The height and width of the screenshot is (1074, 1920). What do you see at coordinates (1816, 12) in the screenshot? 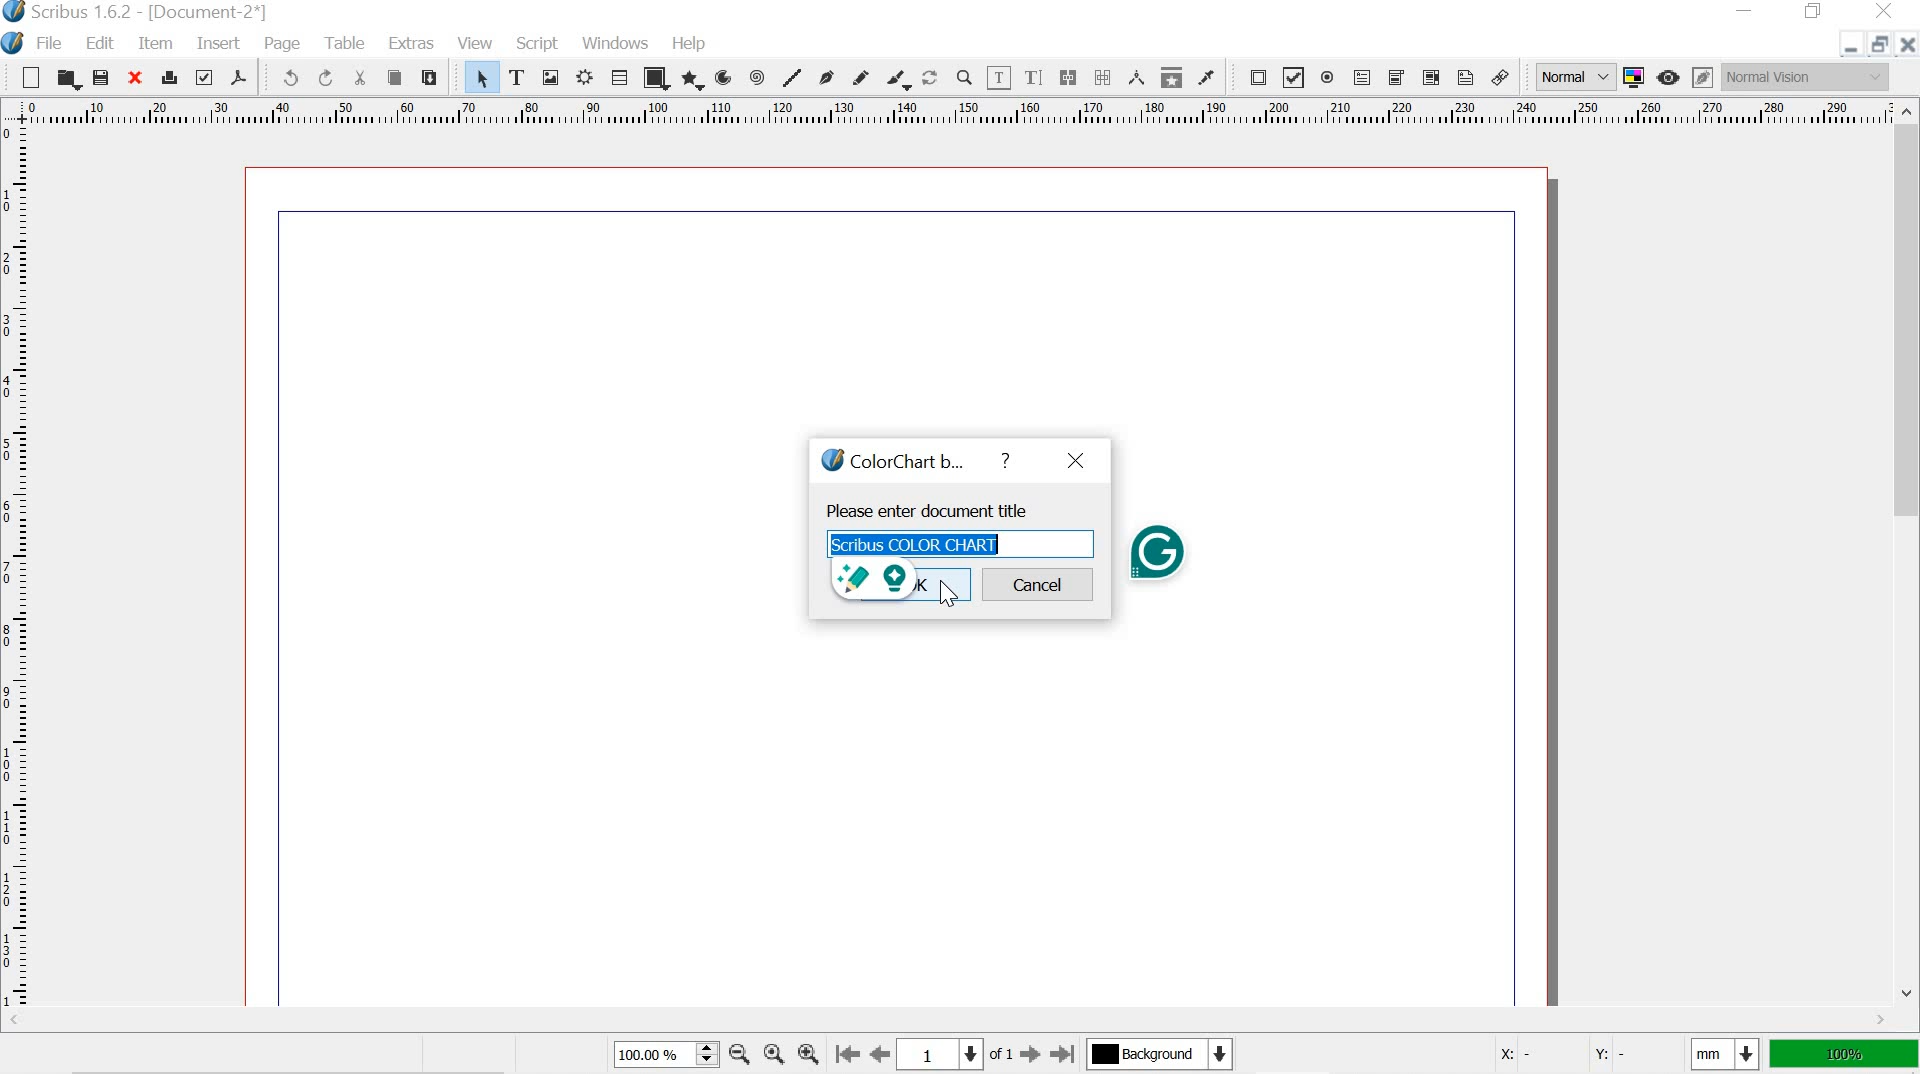
I see `restore down` at bounding box center [1816, 12].